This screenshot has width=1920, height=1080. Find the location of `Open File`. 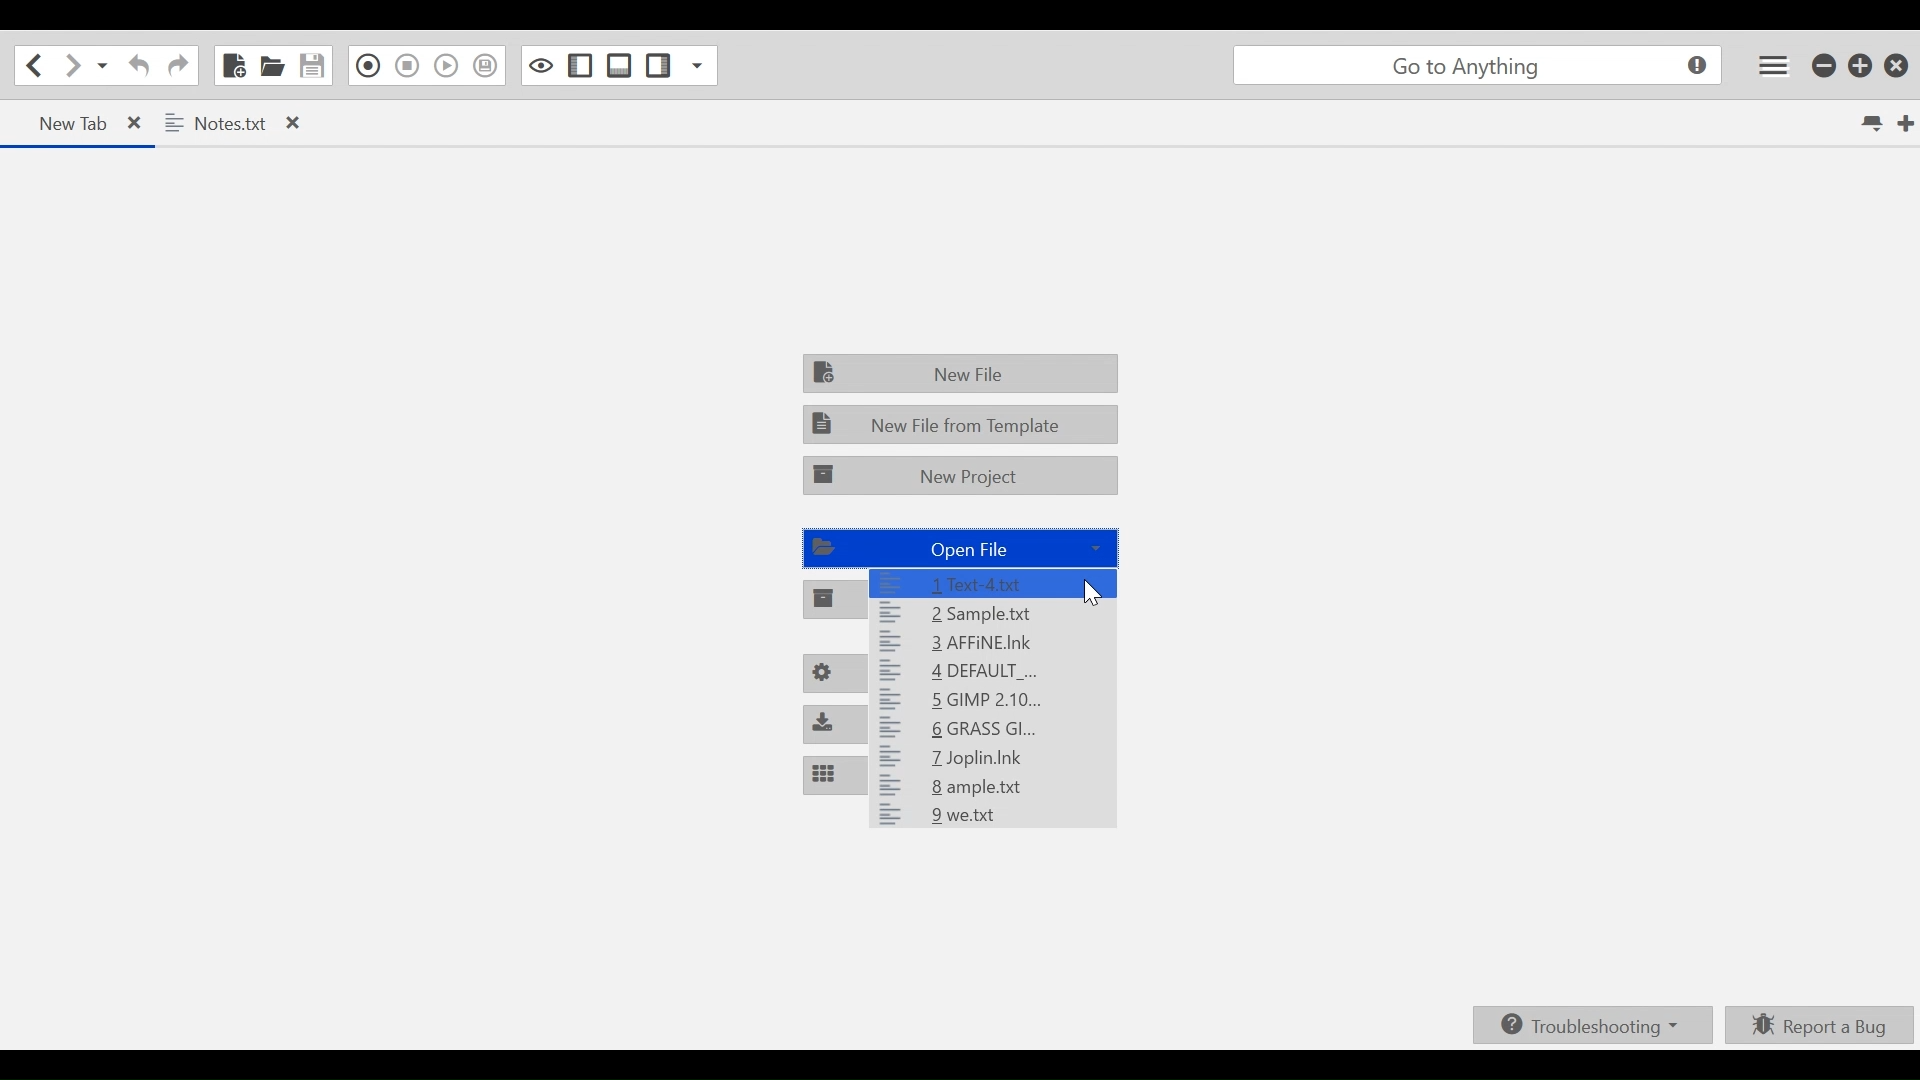

Open File is located at coordinates (959, 546).